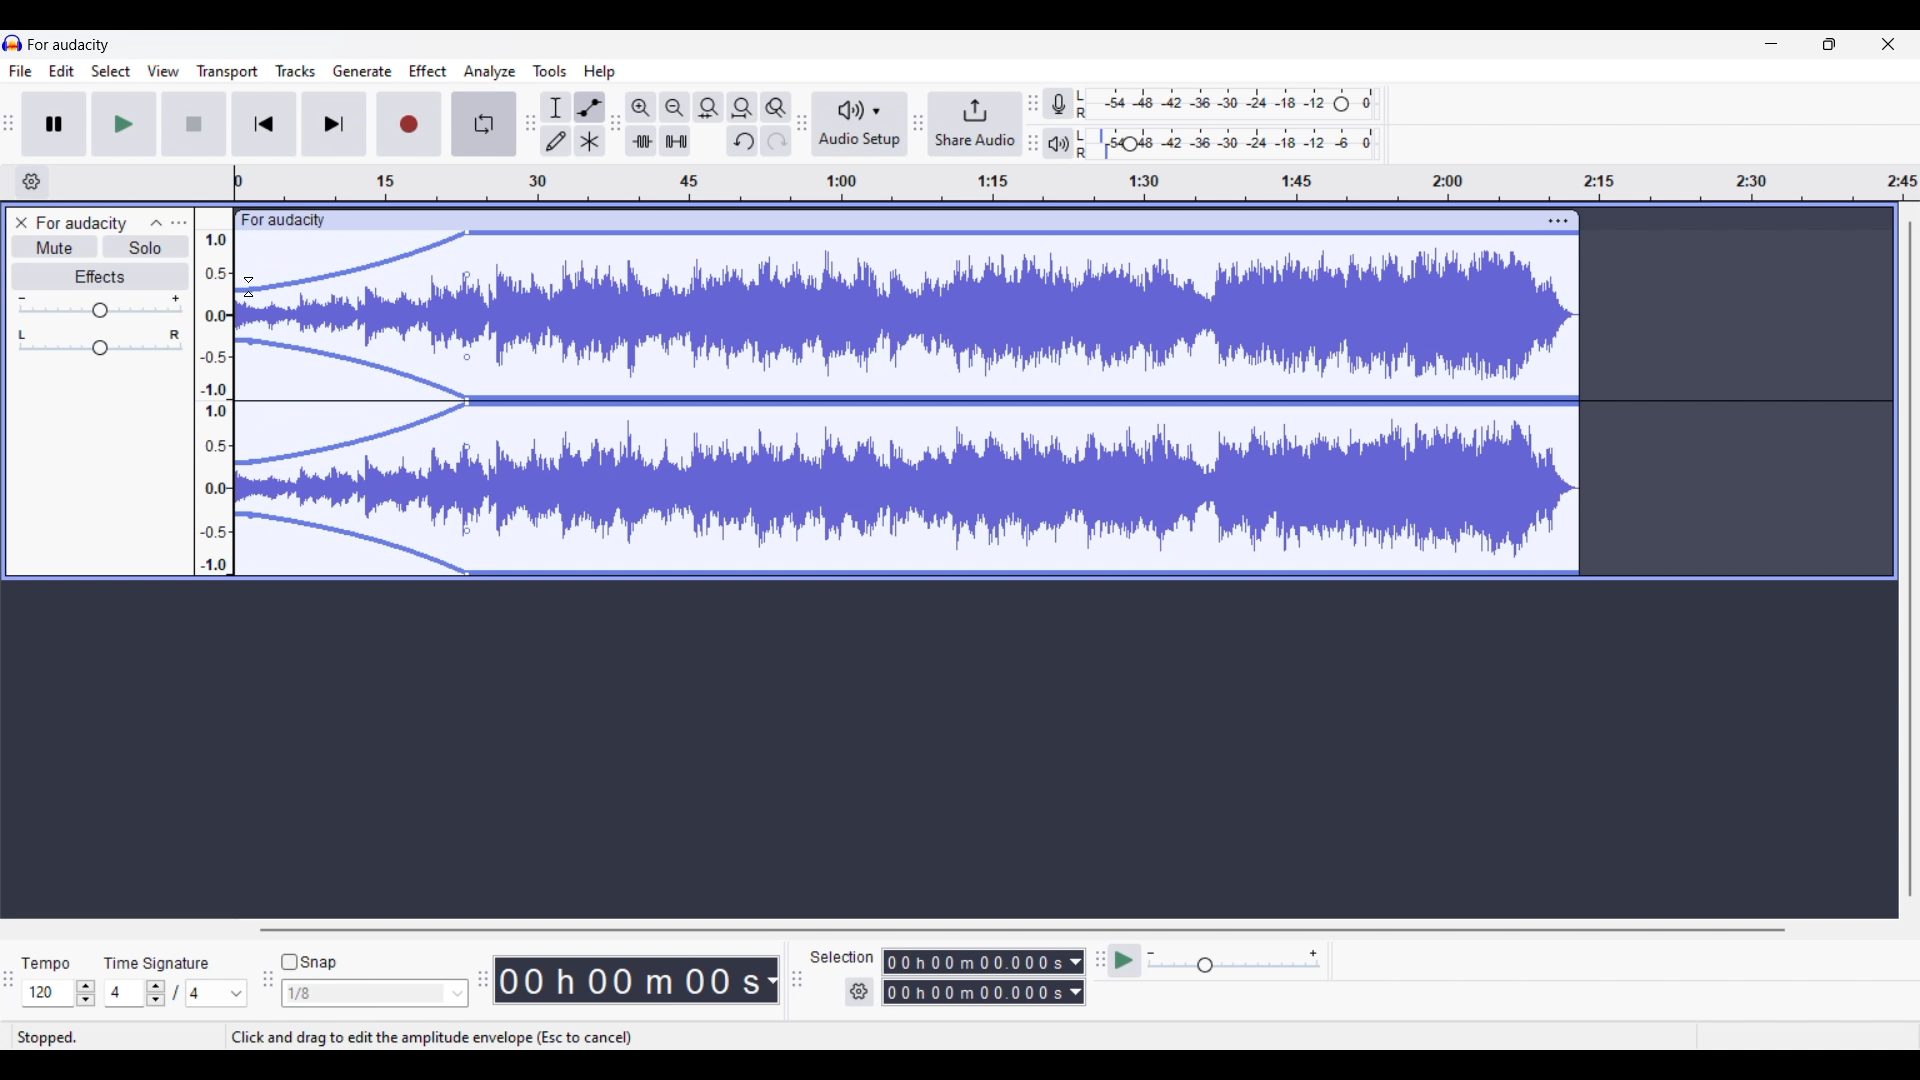 This screenshot has height=1080, width=1920. Describe the element at coordinates (48, 1038) in the screenshot. I see `stopped` at that location.